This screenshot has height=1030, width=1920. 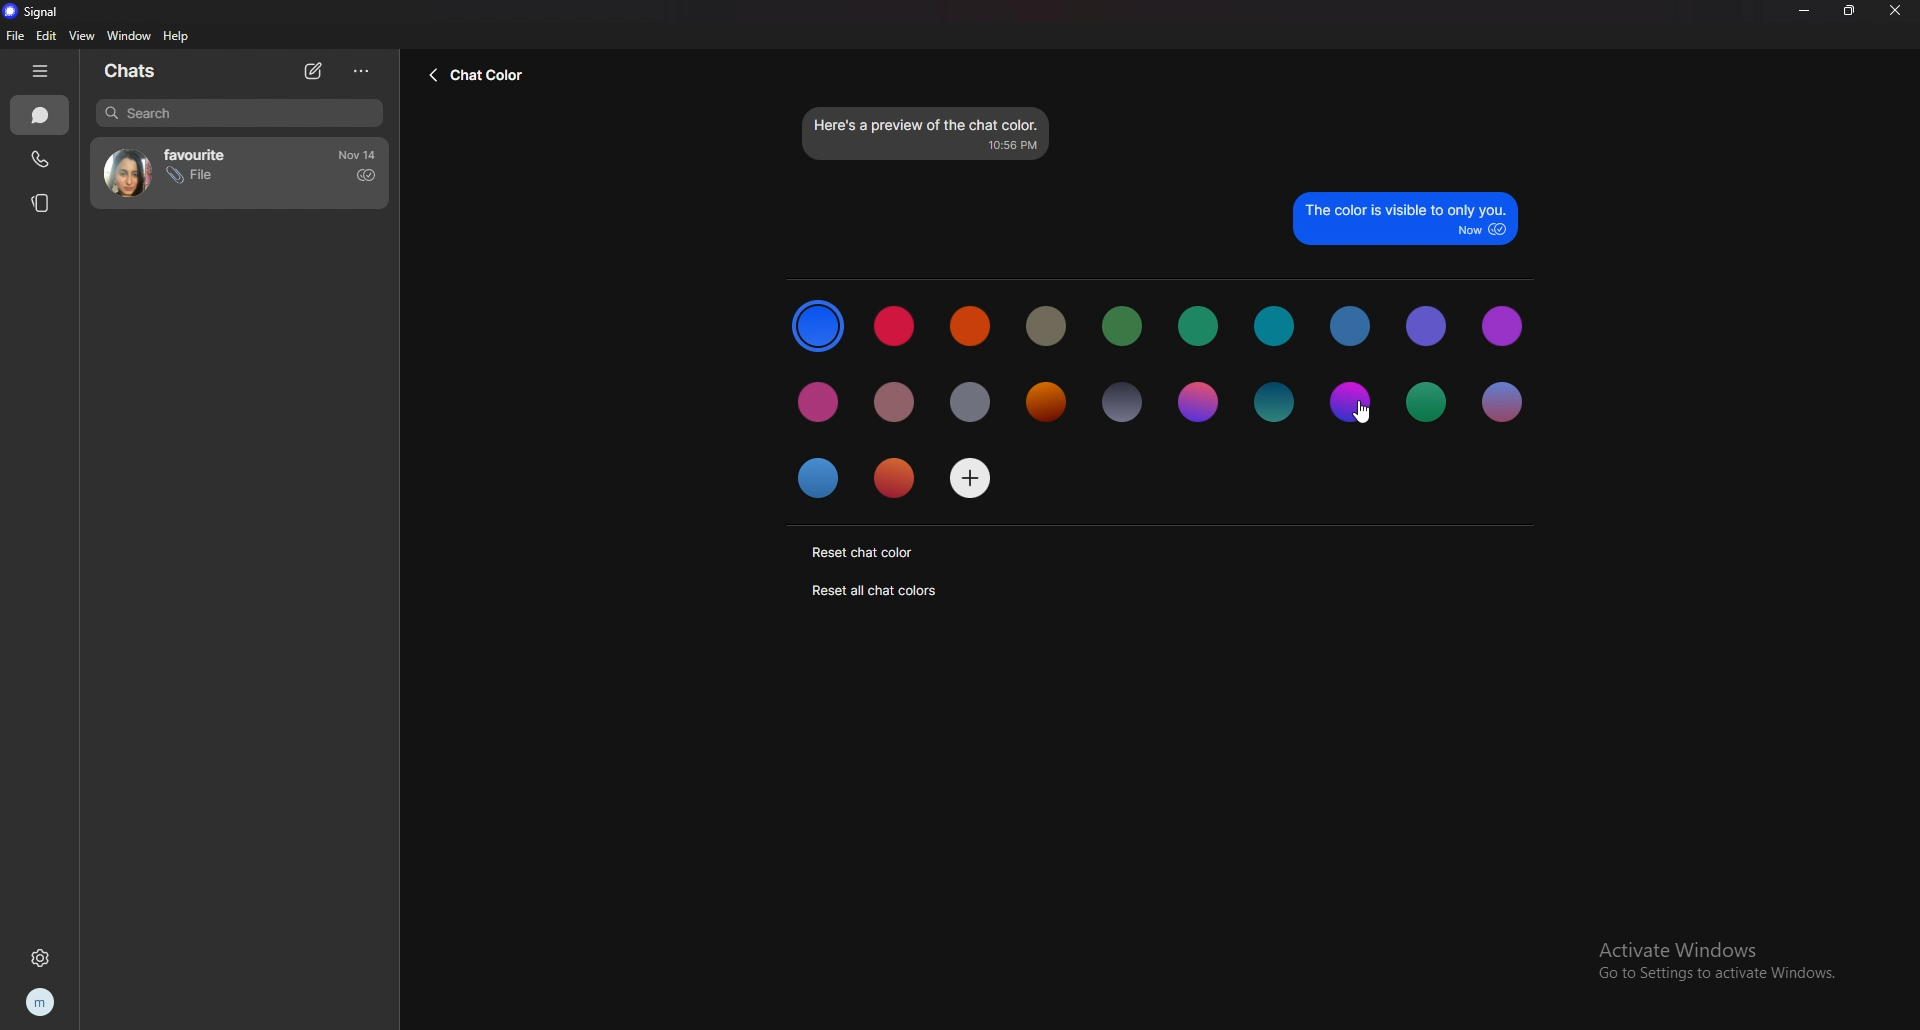 What do you see at coordinates (37, 12) in the screenshot?
I see `signal` at bounding box center [37, 12].